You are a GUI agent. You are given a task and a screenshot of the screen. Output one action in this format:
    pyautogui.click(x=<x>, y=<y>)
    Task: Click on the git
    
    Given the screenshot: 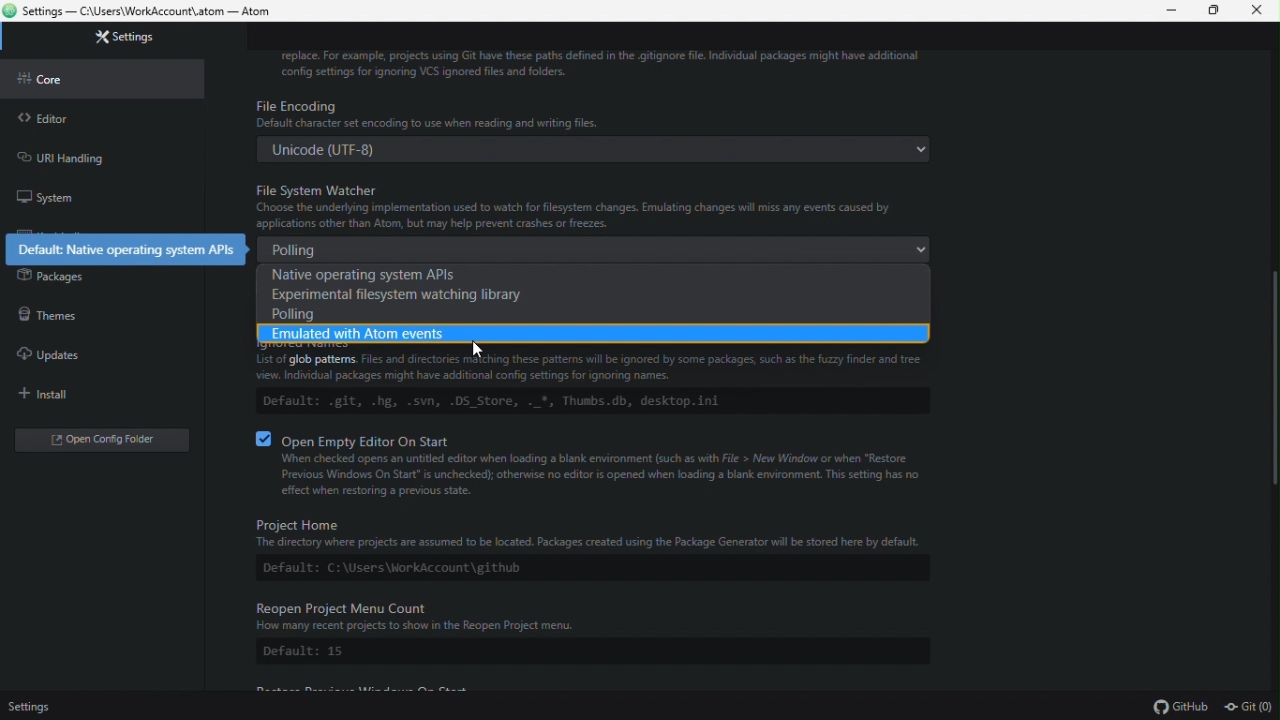 What is the action you would take?
    pyautogui.click(x=1249, y=708)
    